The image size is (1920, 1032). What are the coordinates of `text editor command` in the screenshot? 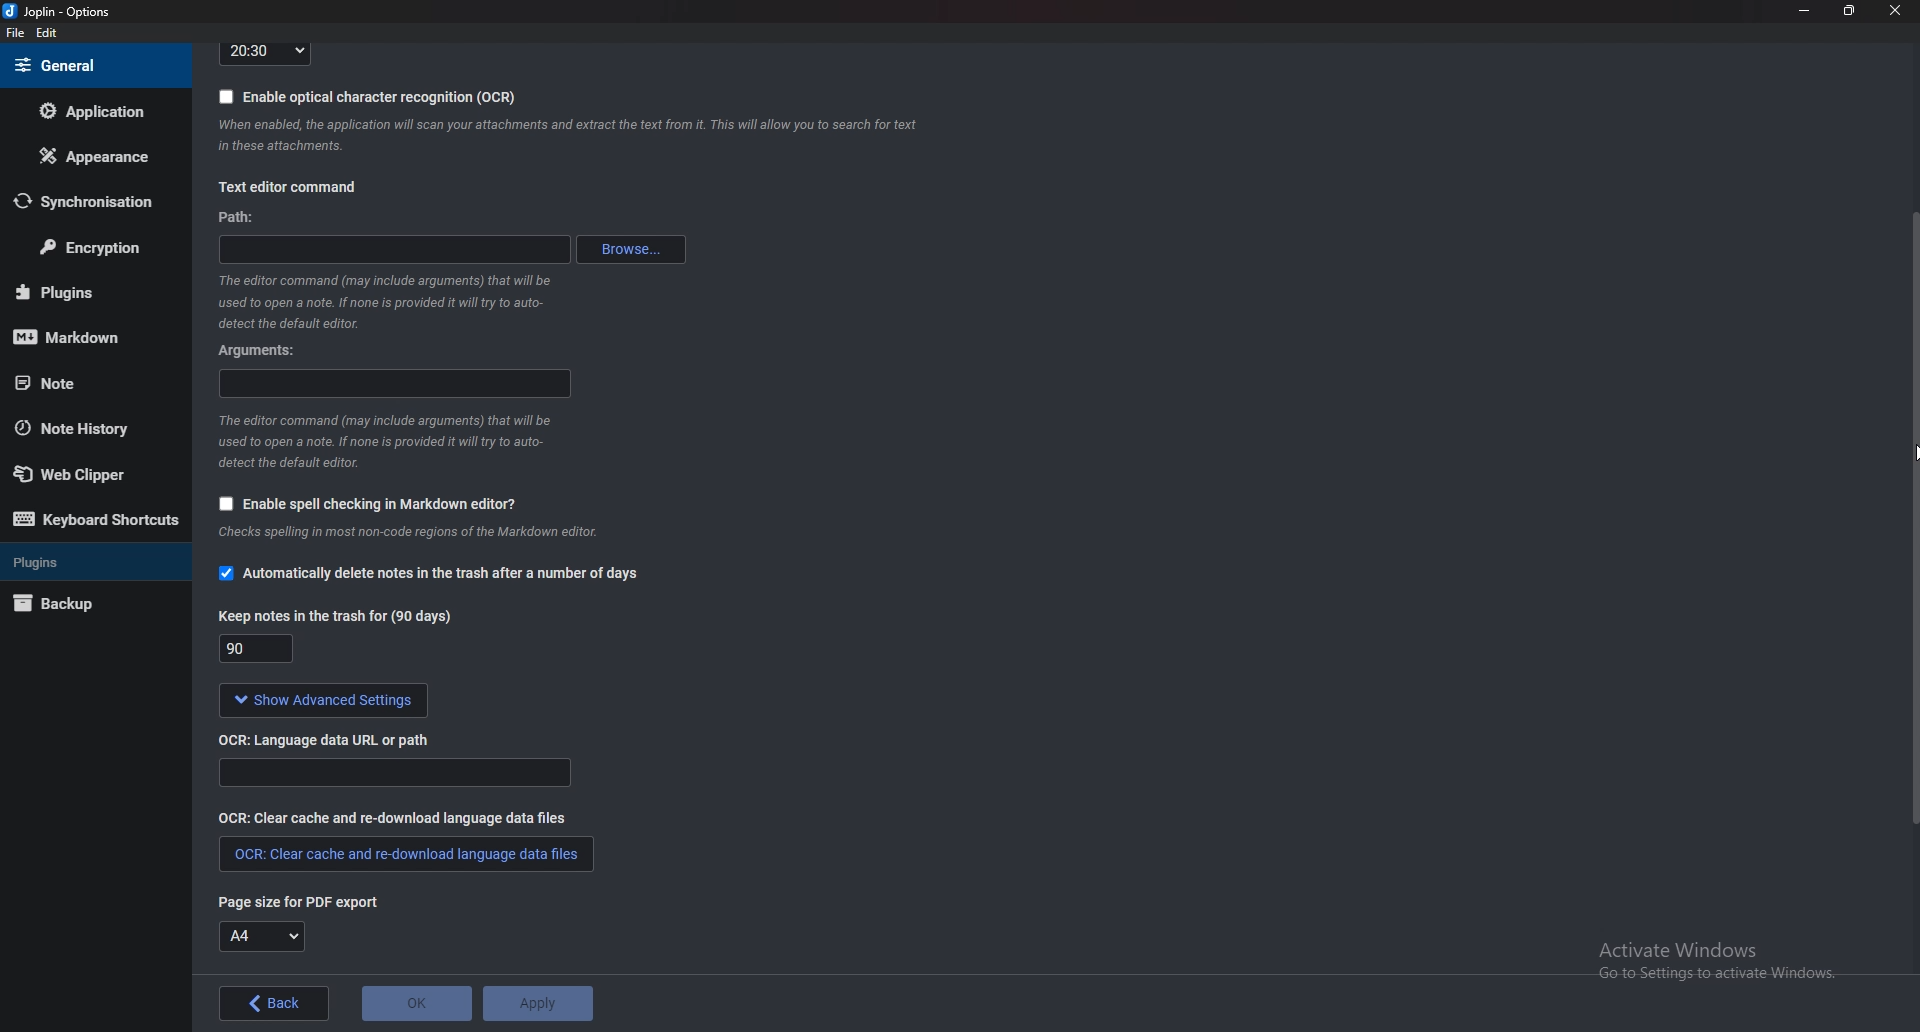 It's located at (287, 189).